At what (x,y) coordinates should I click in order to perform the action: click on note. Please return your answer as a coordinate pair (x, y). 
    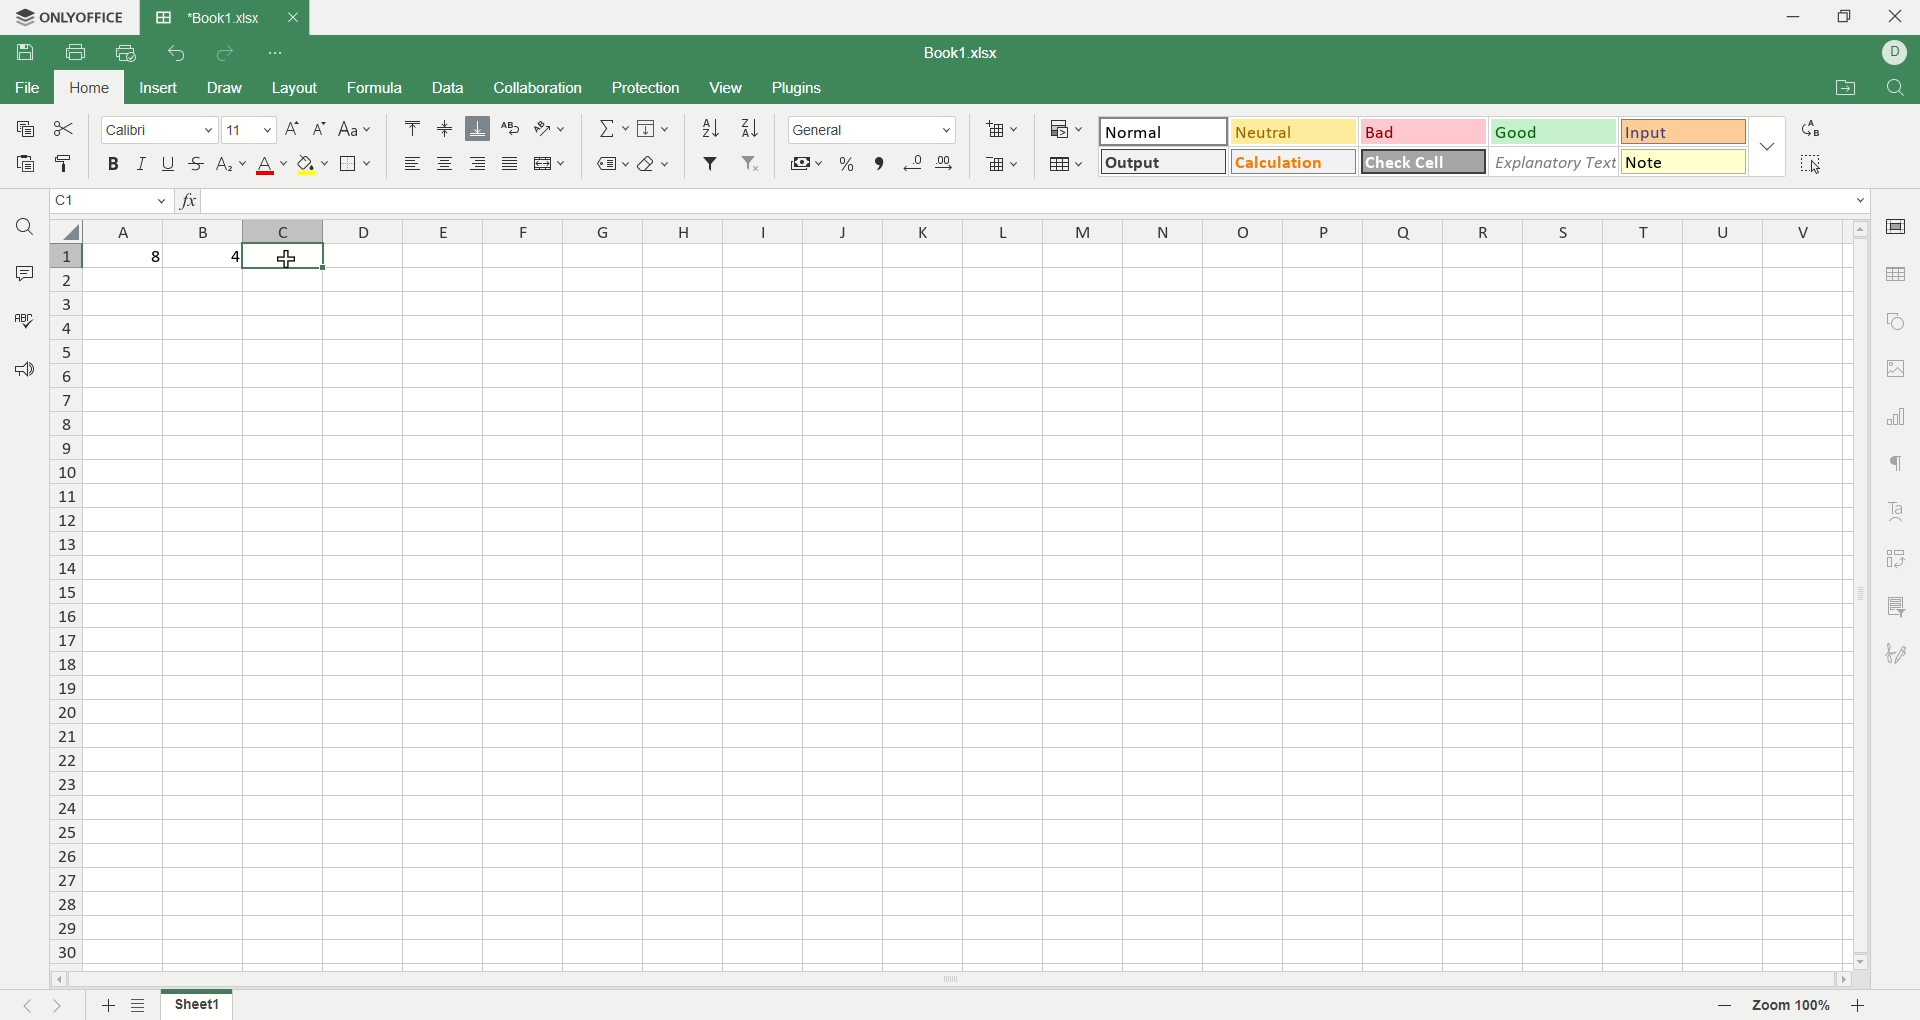
    Looking at the image, I should click on (1684, 161).